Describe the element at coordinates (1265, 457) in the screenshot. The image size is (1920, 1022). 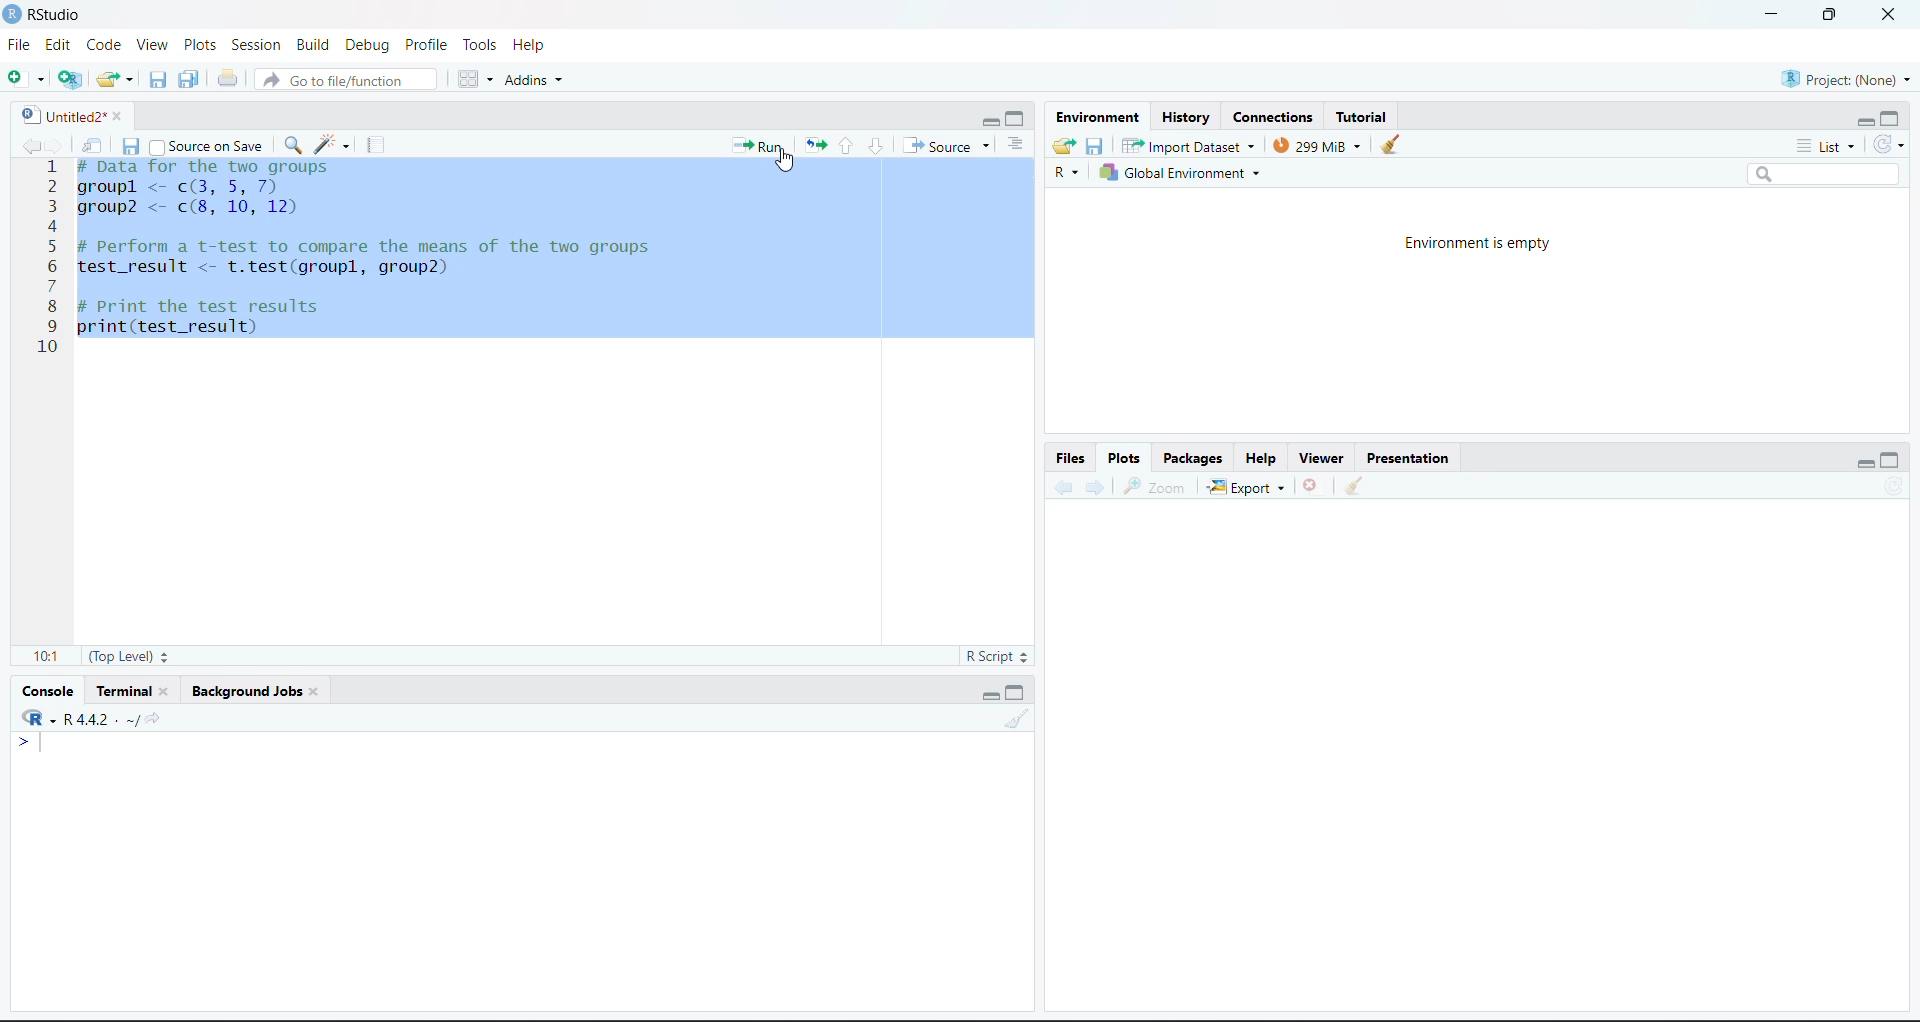
I see `Help` at that location.